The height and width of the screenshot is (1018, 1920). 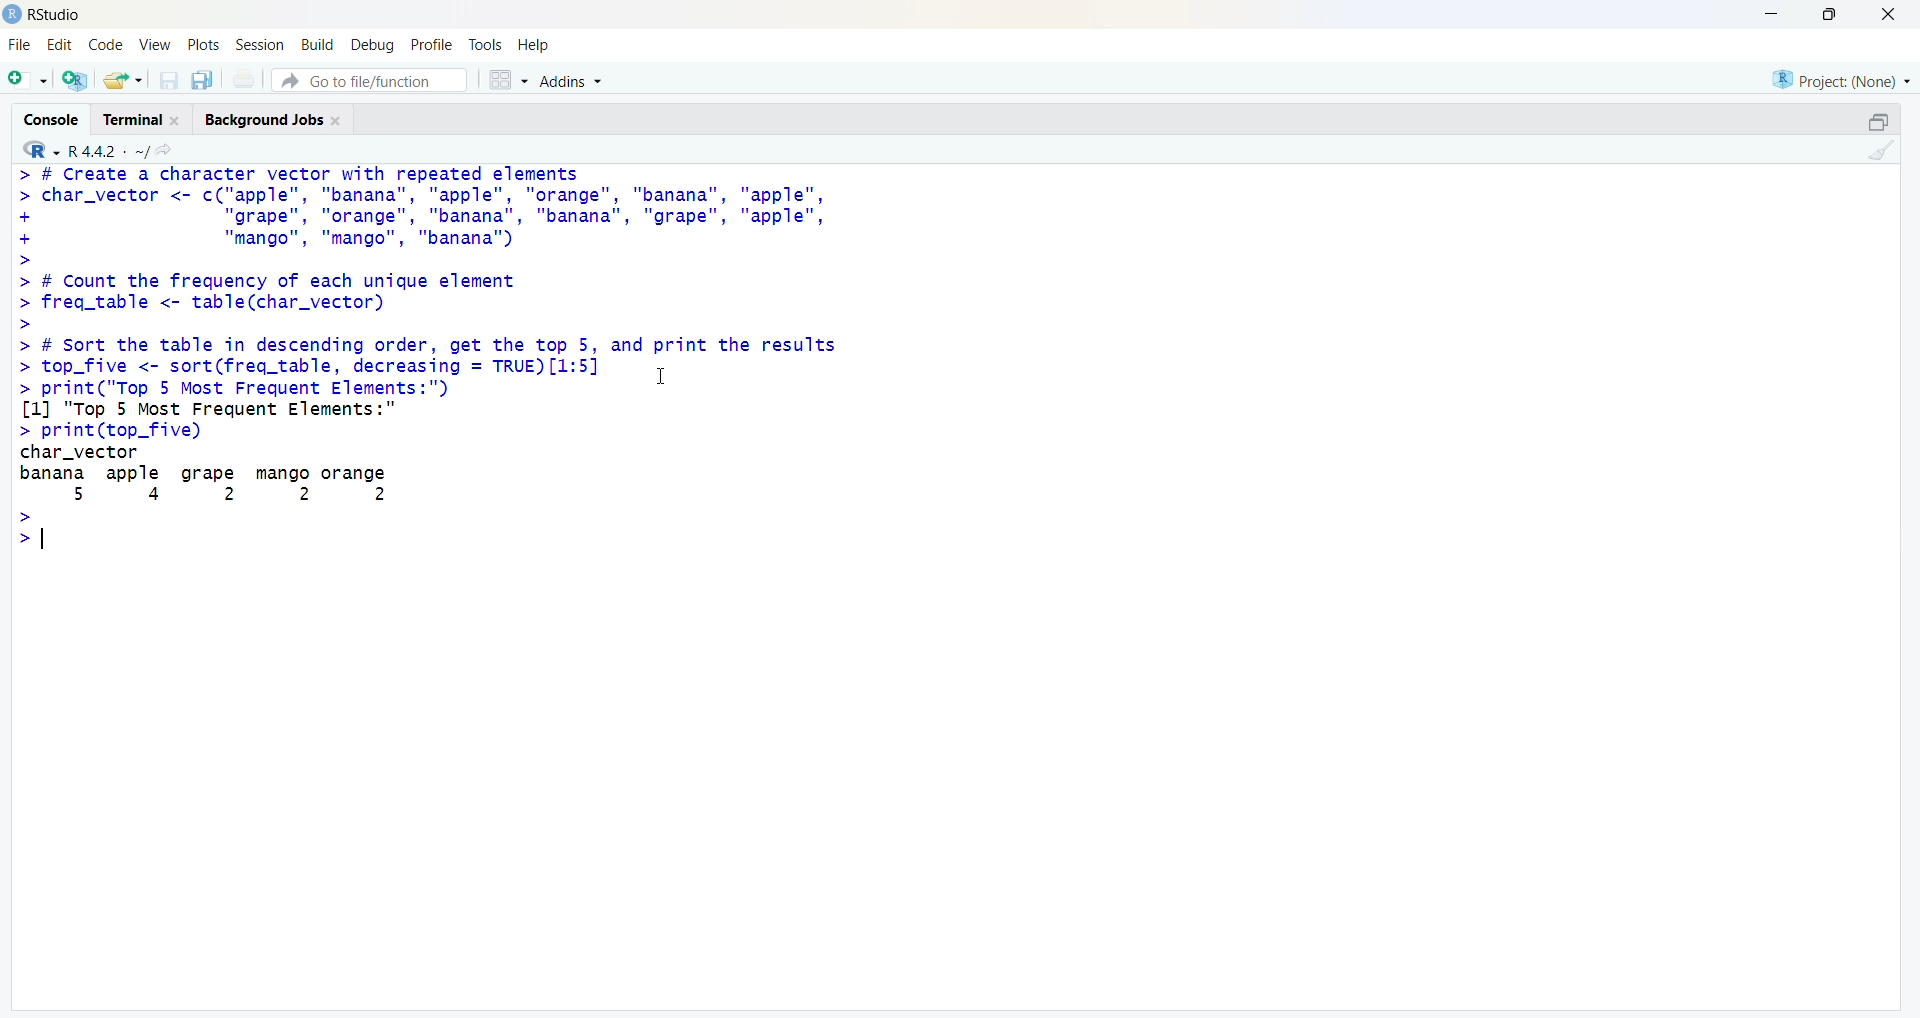 What do you see at coordinates (273, 118) in the screenshot?
I see `Background Jobs` at bounding box center [273, 118].